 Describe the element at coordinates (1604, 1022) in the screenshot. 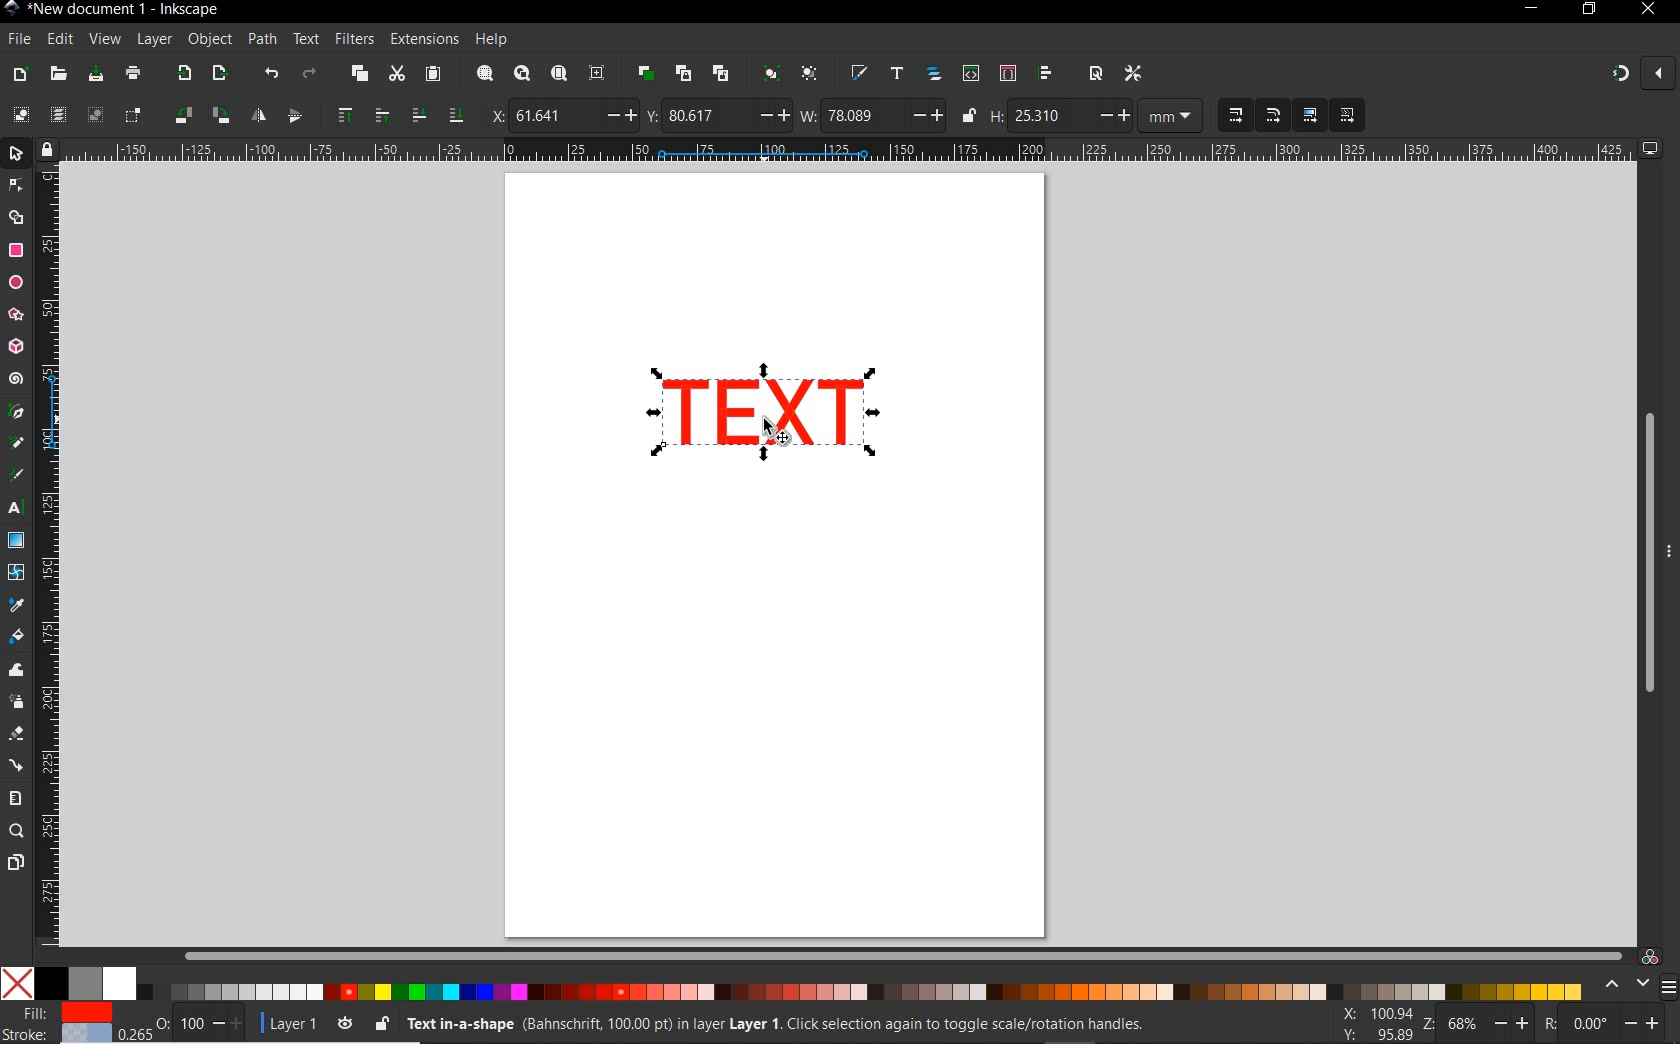

I see `rotation` at that location.